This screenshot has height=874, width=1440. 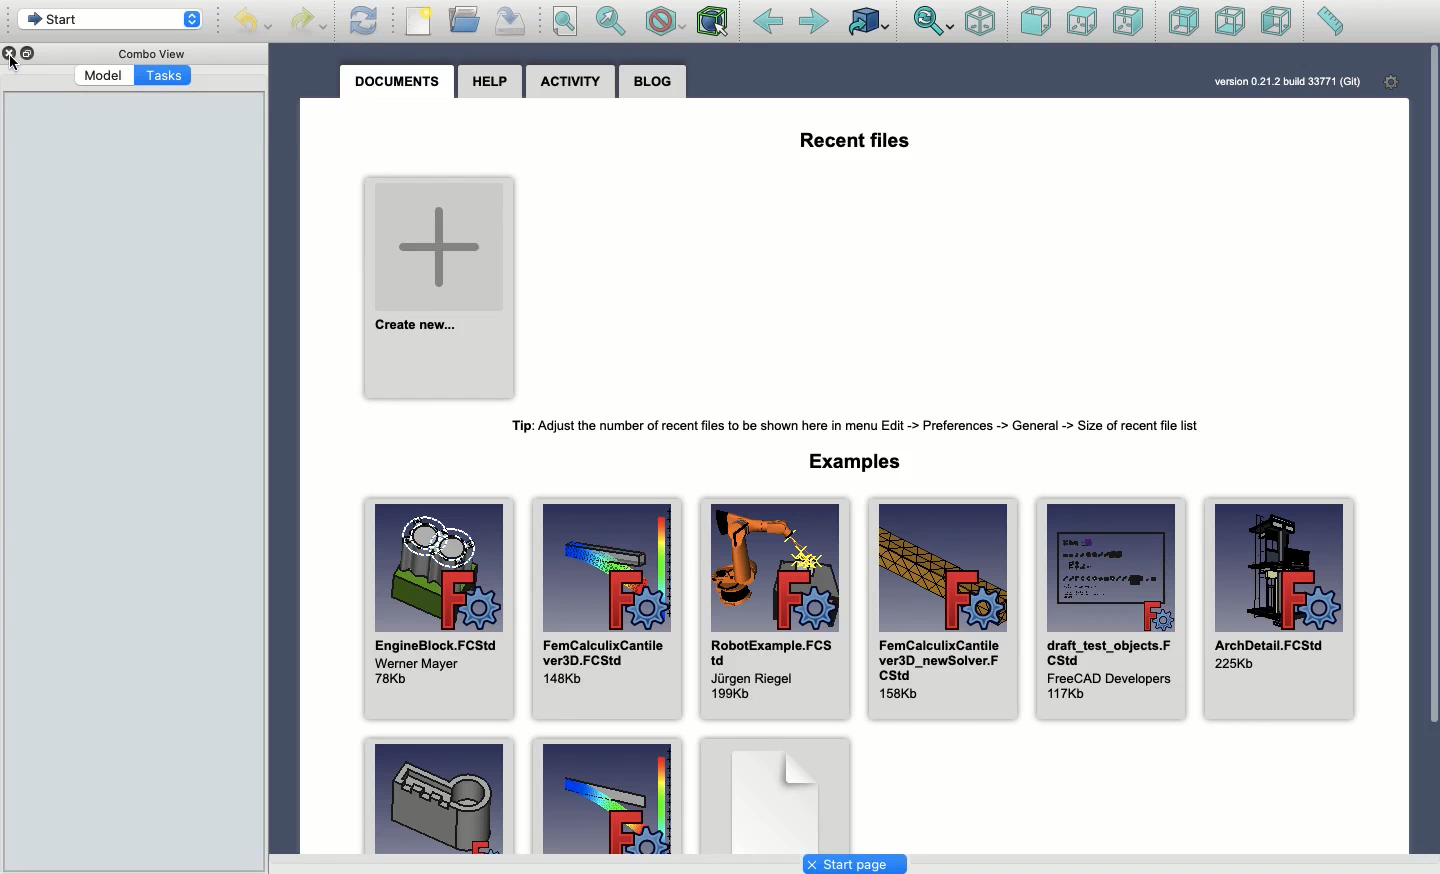 I want to click on Cursor, so click(x=14, y=63).